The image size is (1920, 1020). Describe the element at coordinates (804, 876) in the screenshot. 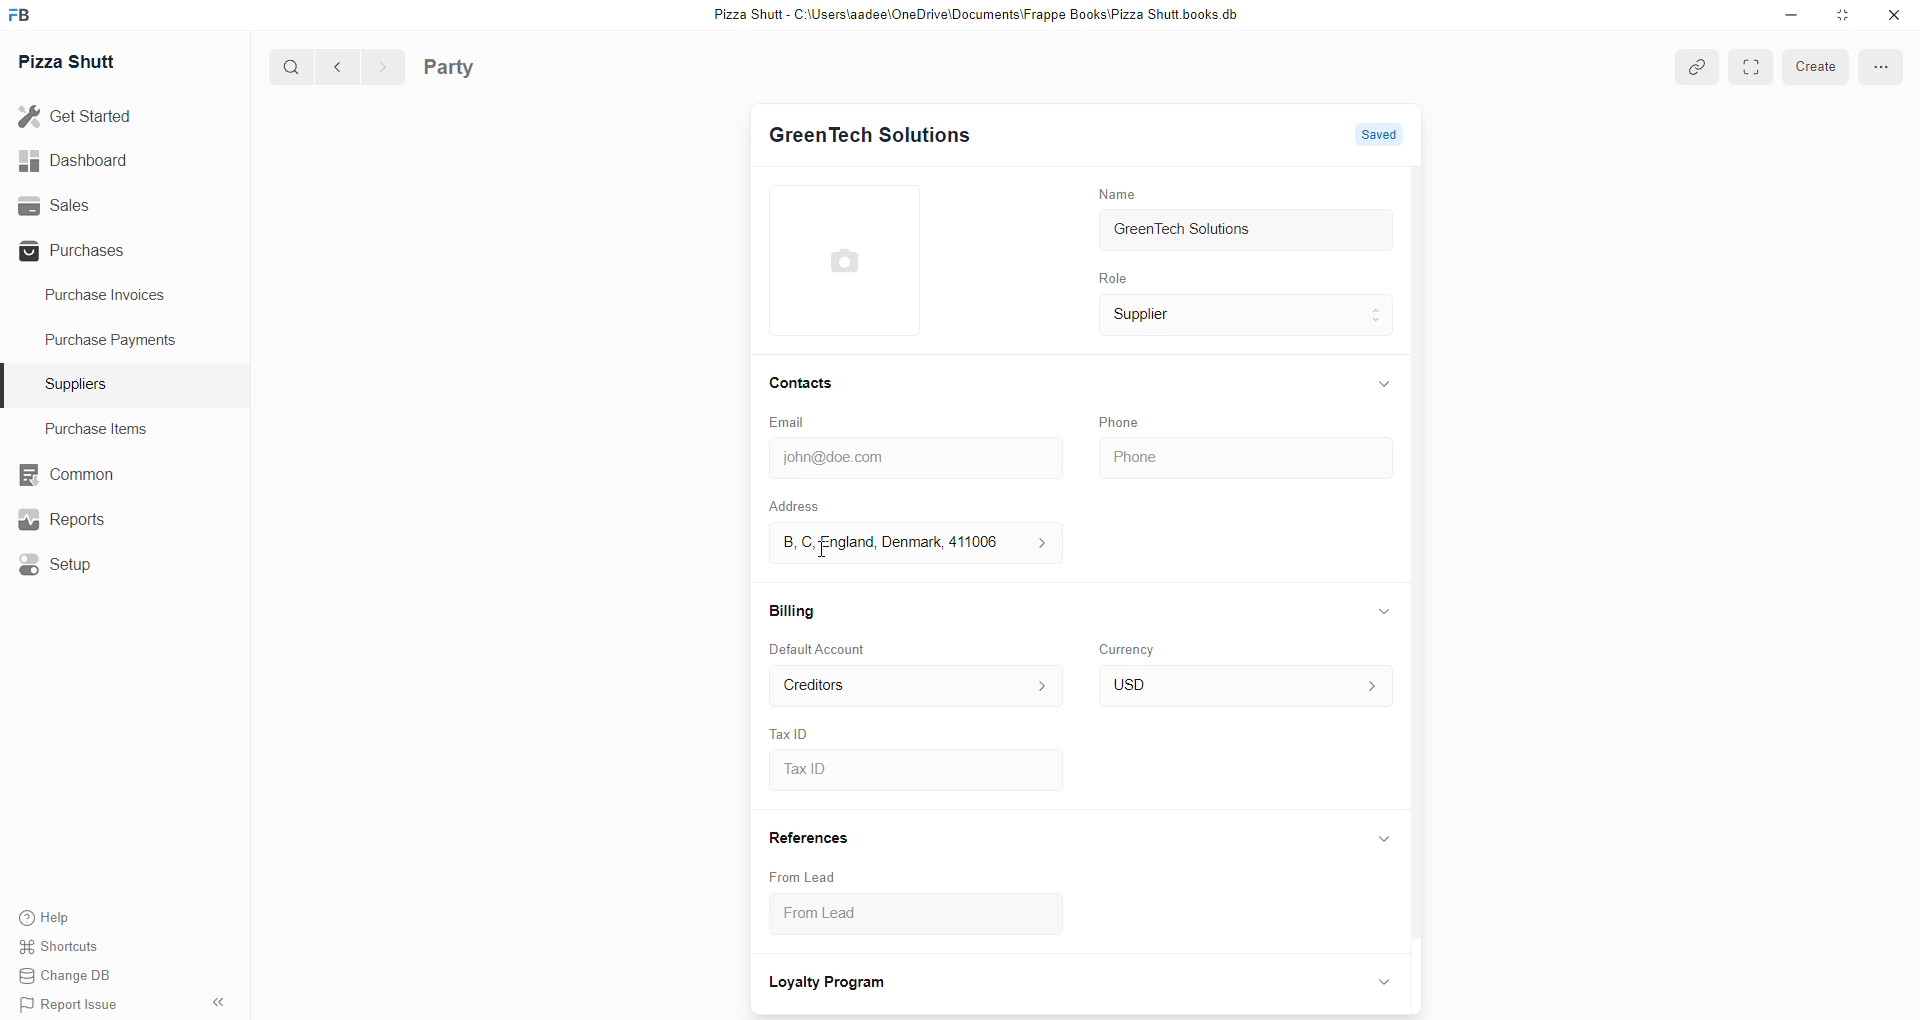

I see `From Lead` at that location.